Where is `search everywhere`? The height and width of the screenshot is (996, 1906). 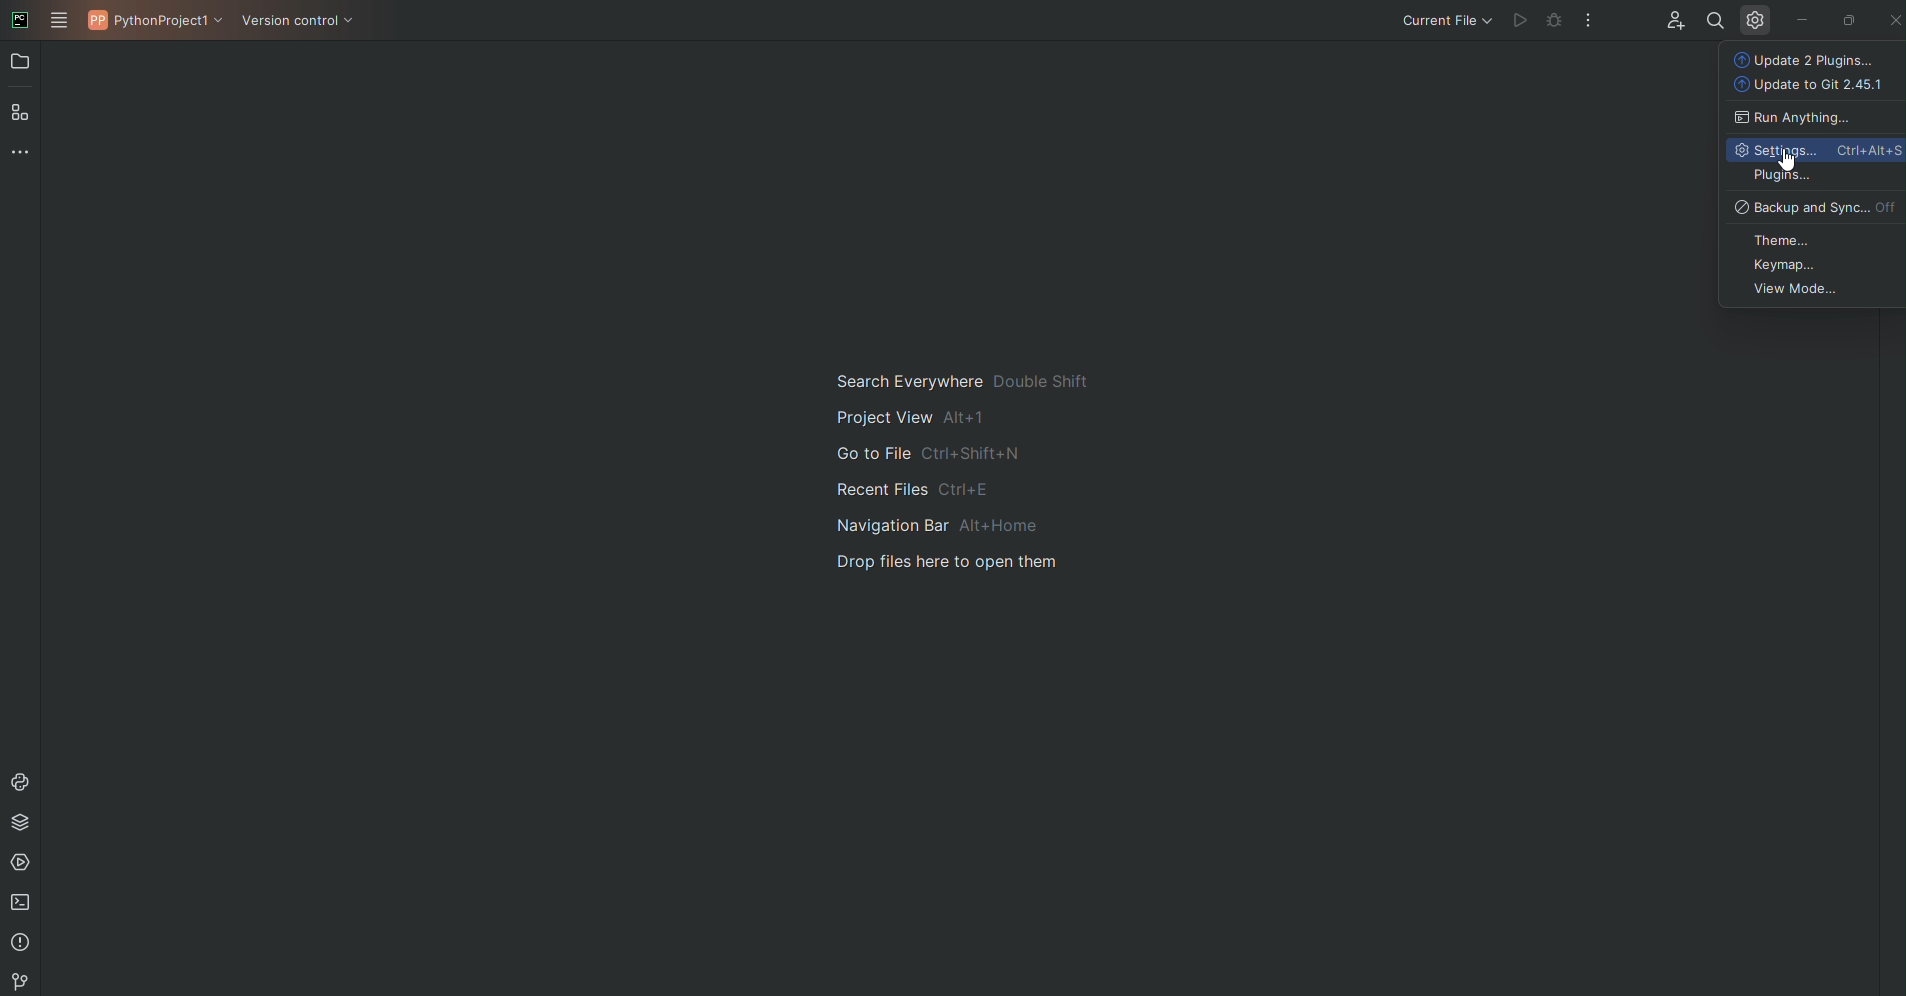
search everywhere is located at coordinates (958, 380).